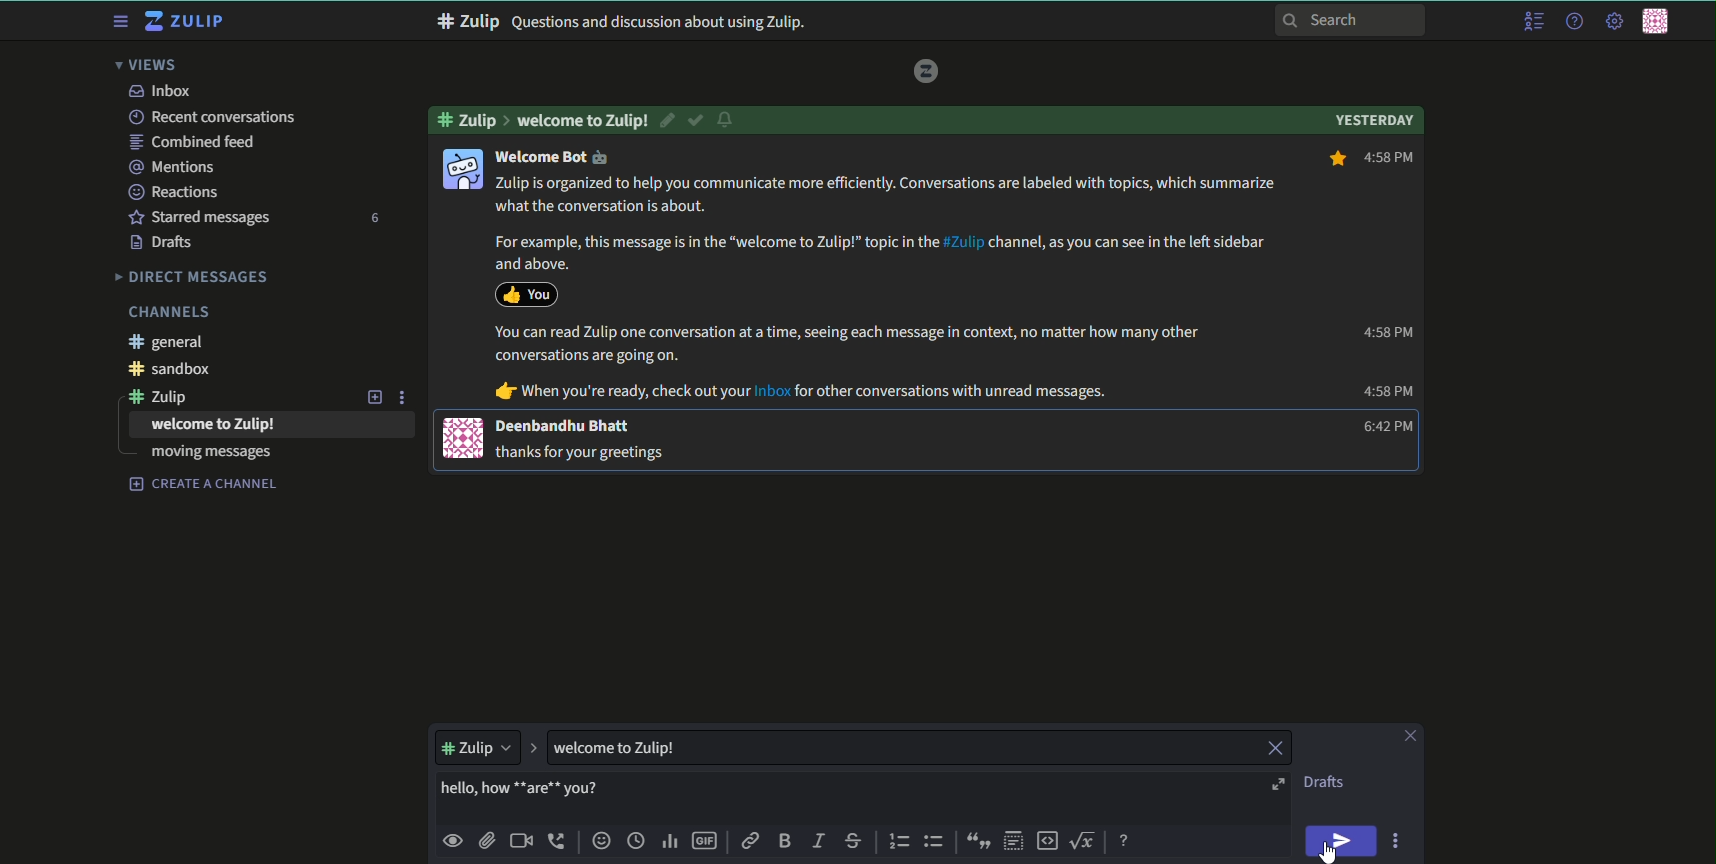 This screenshot has width=1716, height=864. Describe the element at coordinates (172, 342) in the screenshot. I see `#general` at that location.